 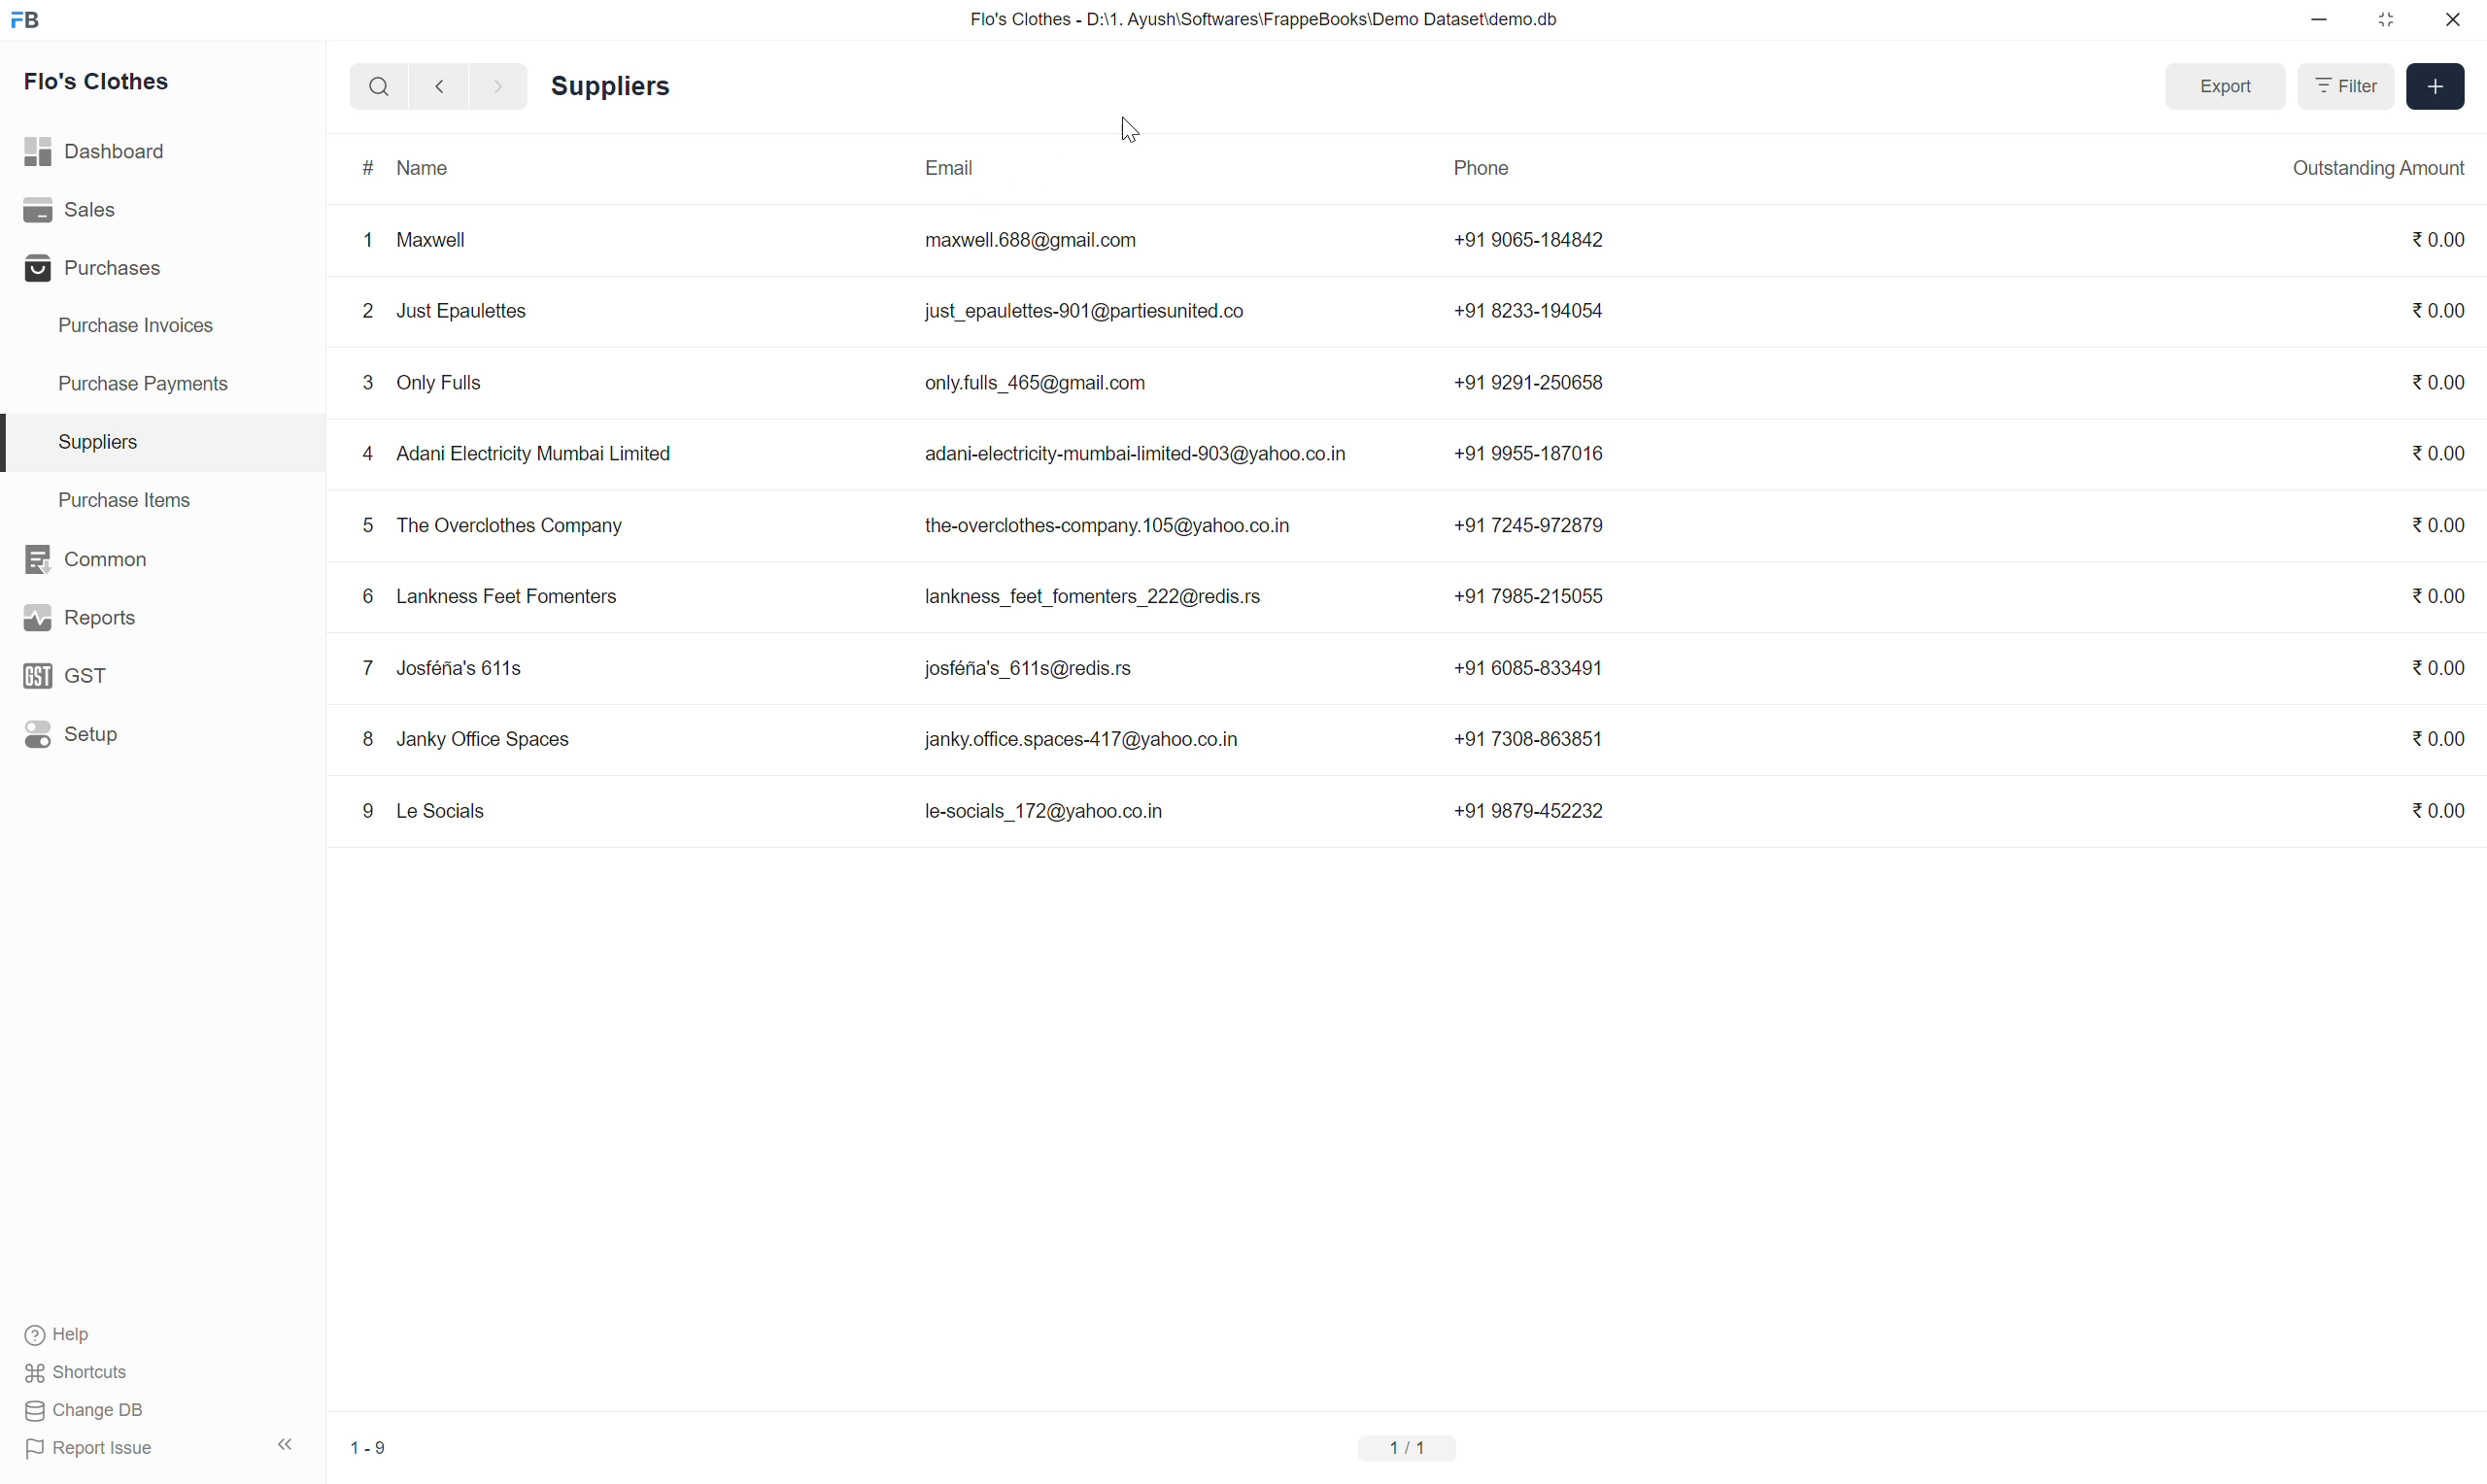 What do you see at coordinates (1530, 525) in the screenshot?
I see `+91 7245-972879` at bounding box center [1530, 525].